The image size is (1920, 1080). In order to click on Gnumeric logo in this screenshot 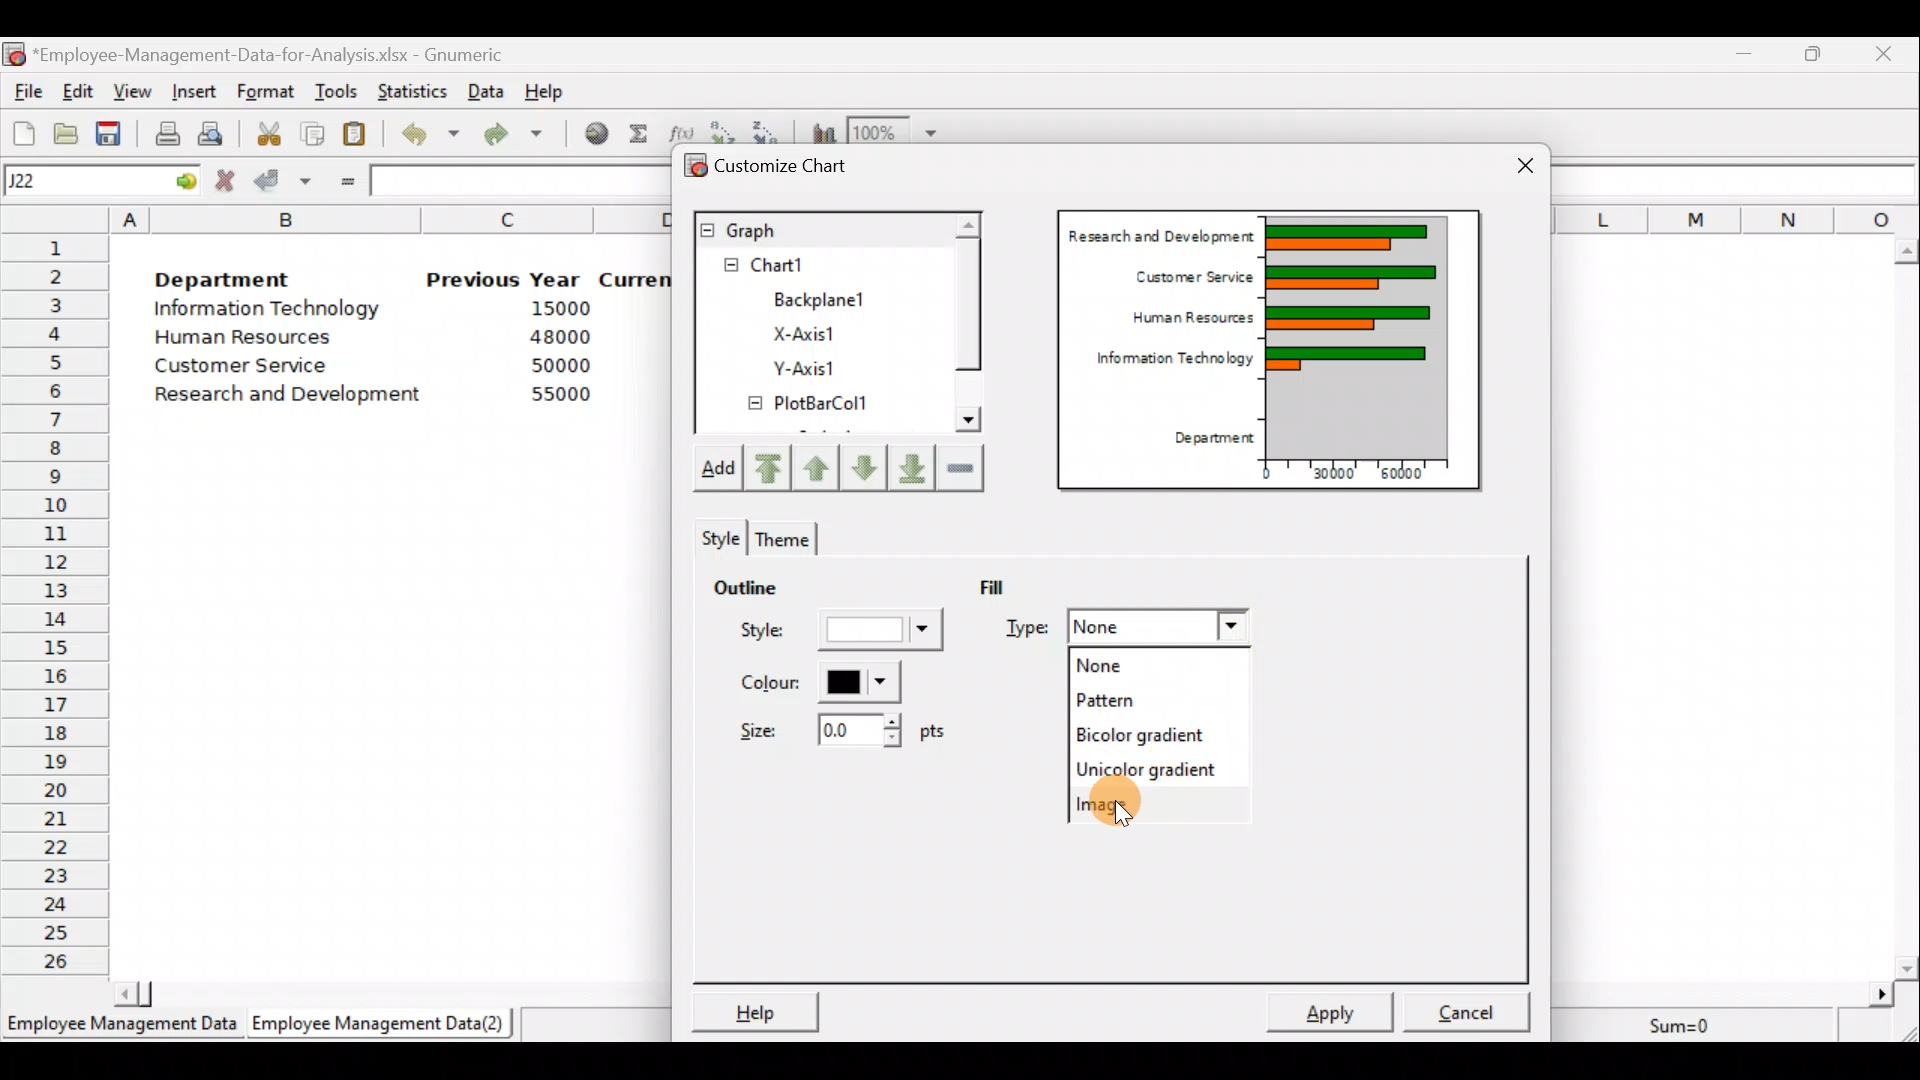, I will do `click(16, 54)`.